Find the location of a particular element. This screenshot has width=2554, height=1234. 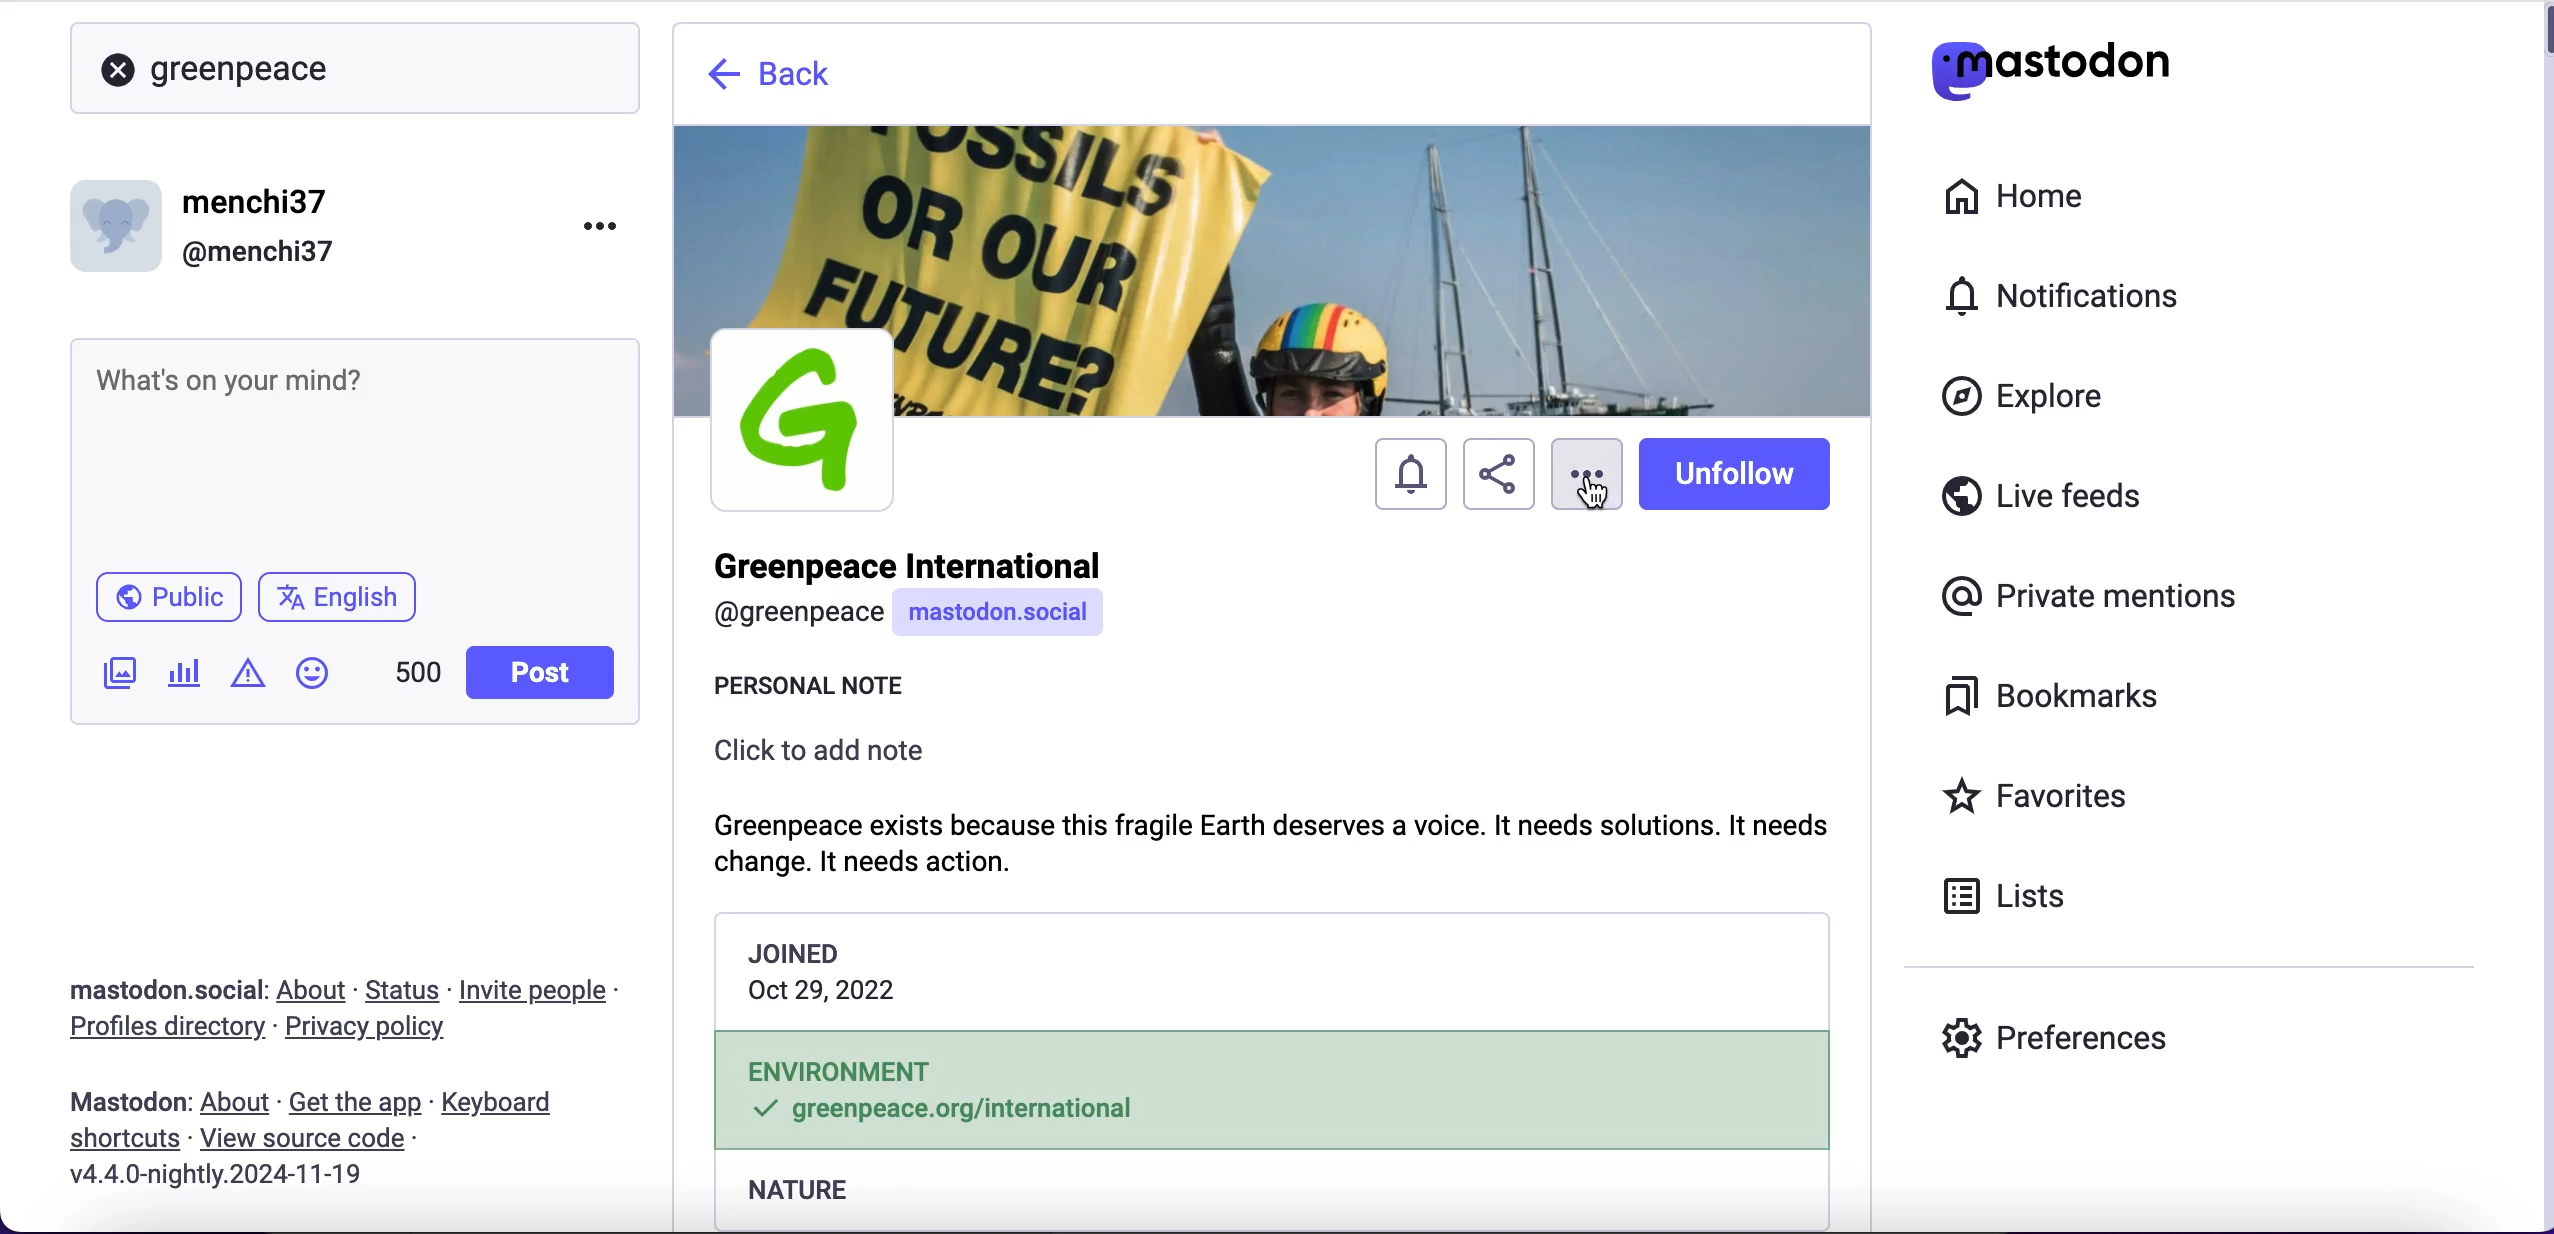

view source code is located at coordinates (310, 1140).